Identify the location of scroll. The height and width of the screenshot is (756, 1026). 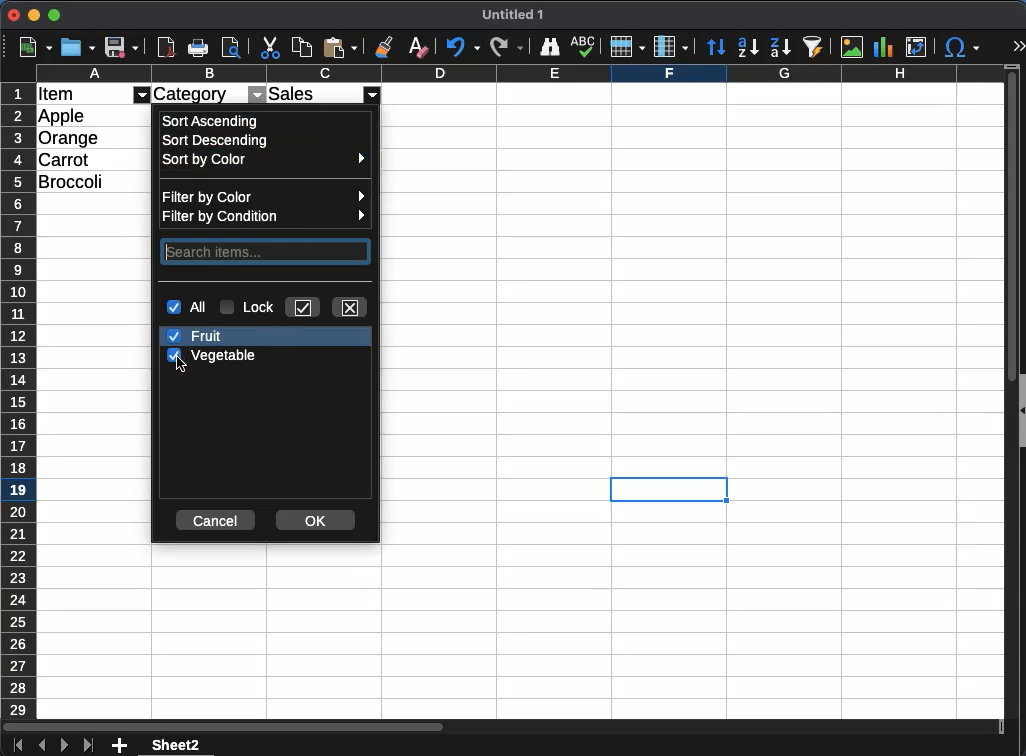
(1008, 402).